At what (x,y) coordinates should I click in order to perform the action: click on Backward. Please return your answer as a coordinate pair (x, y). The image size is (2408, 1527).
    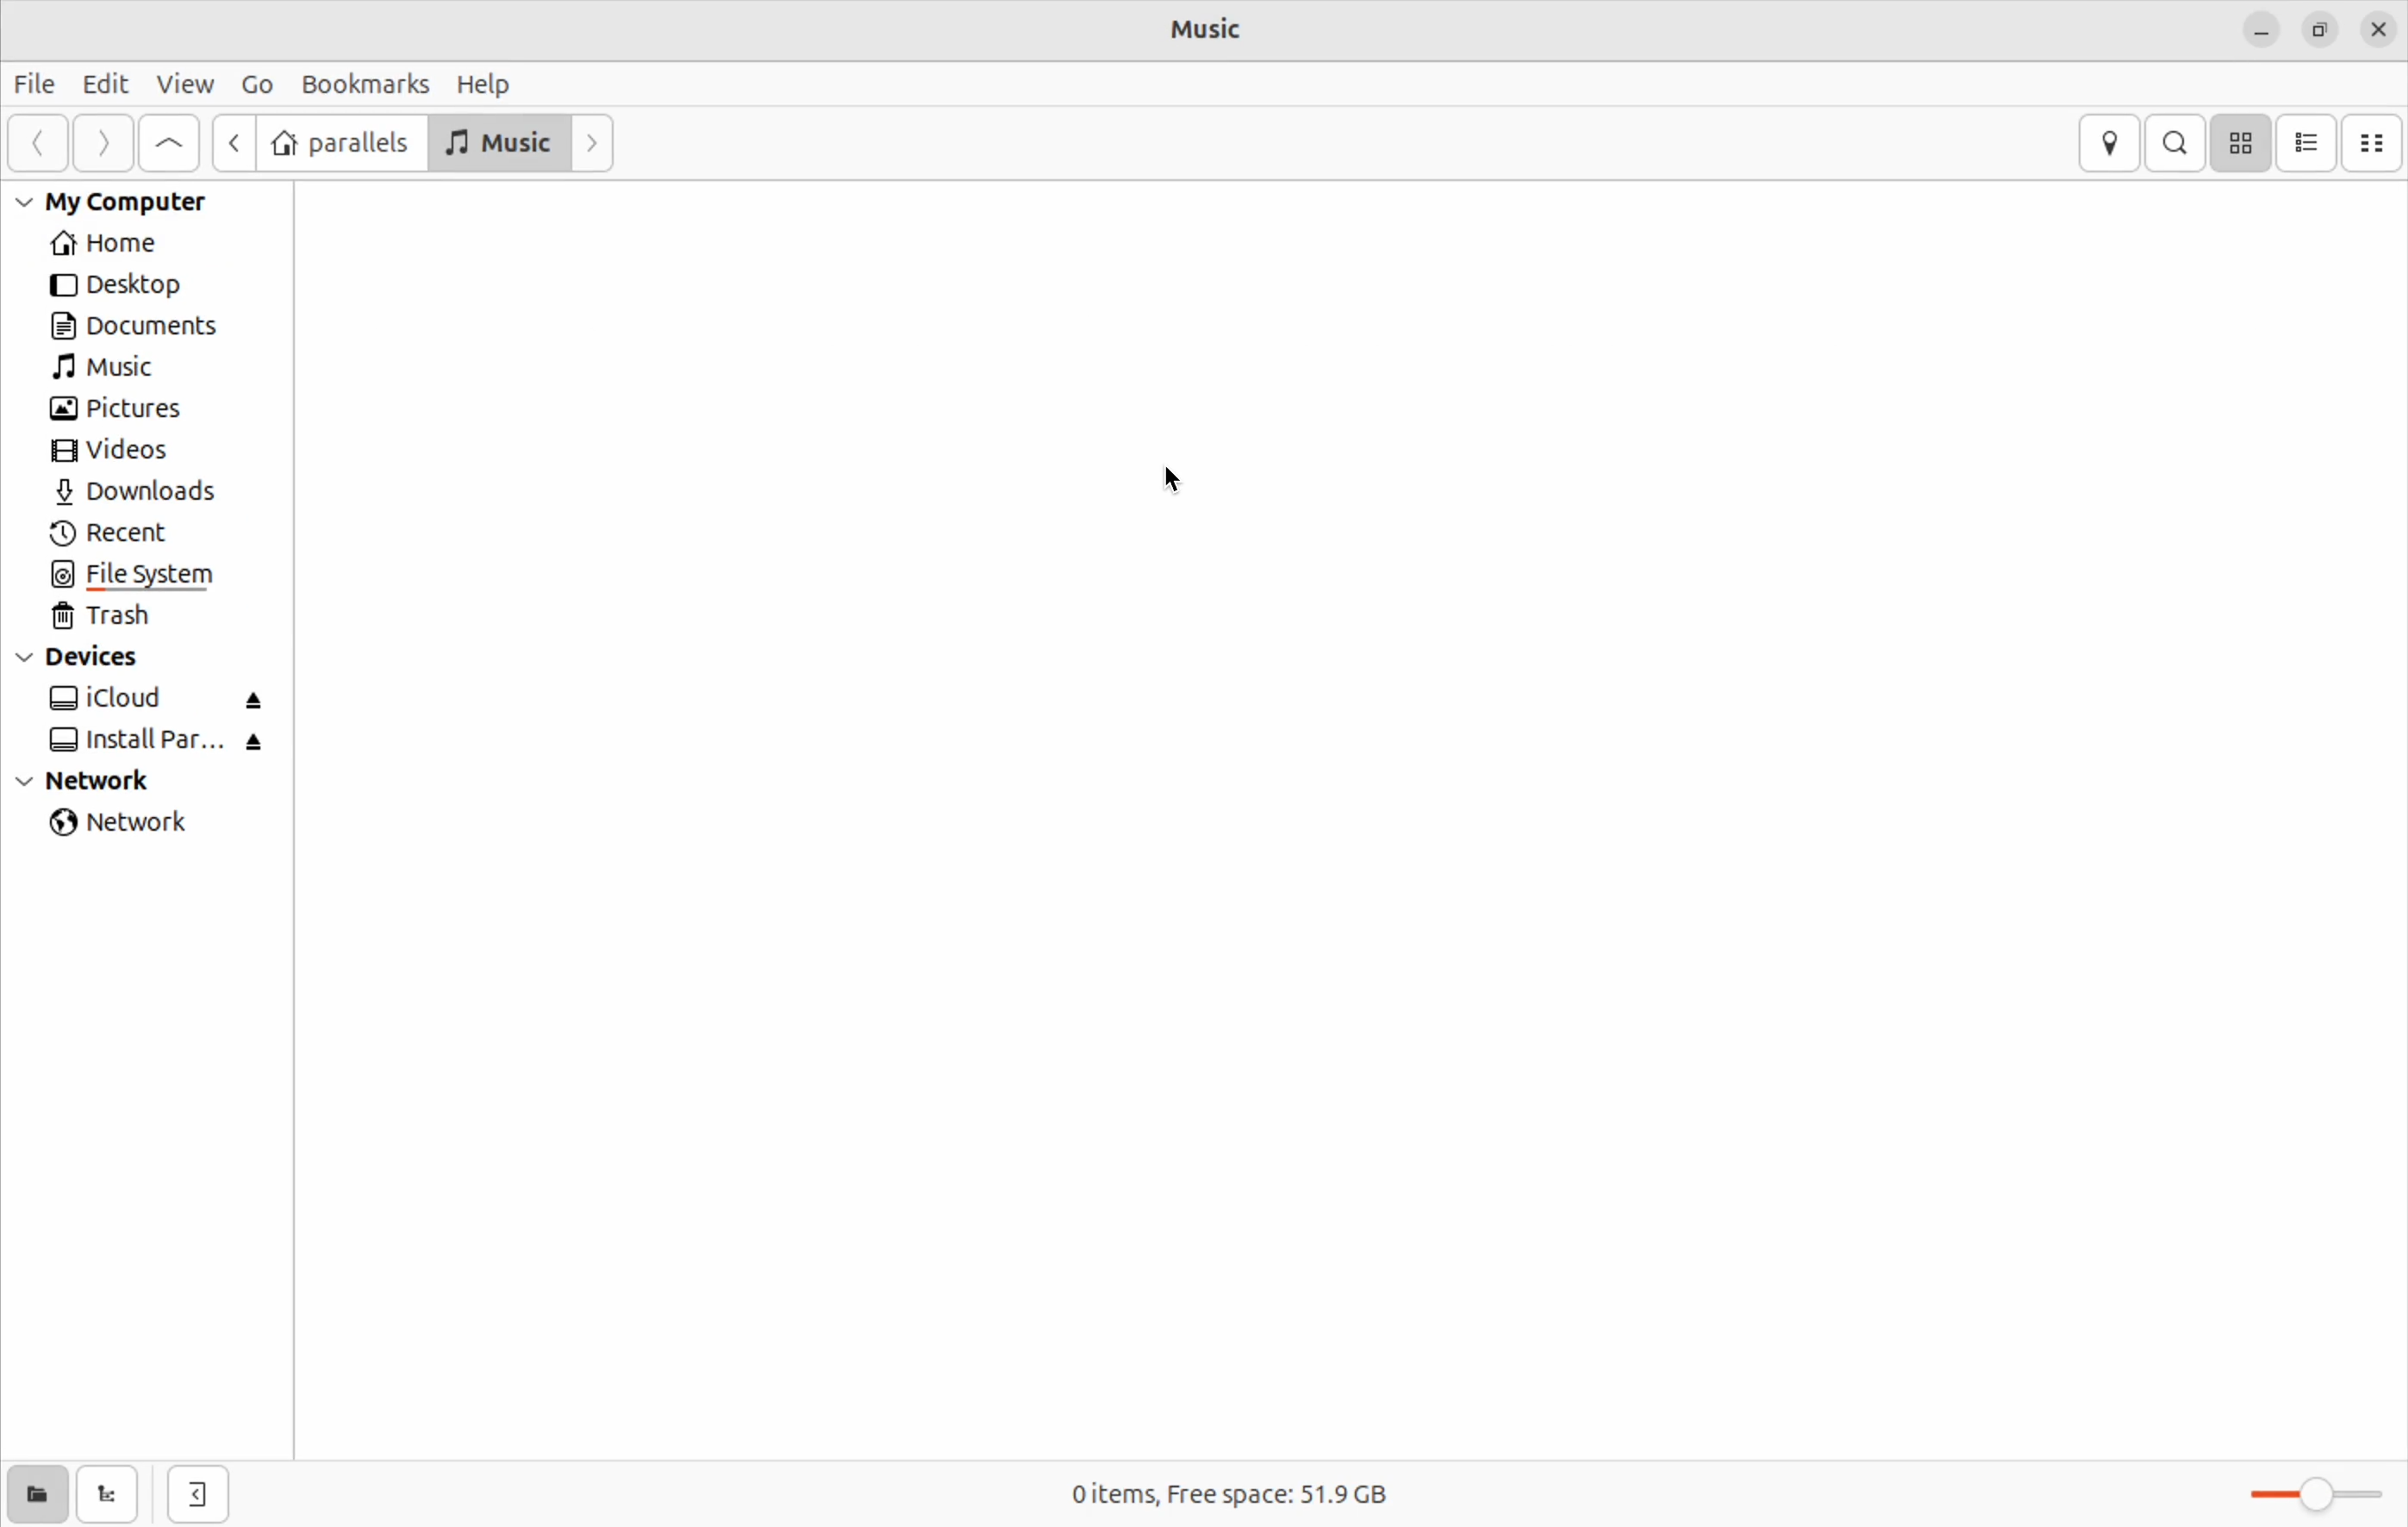
    Looking at the image, I should click on (229, 142).